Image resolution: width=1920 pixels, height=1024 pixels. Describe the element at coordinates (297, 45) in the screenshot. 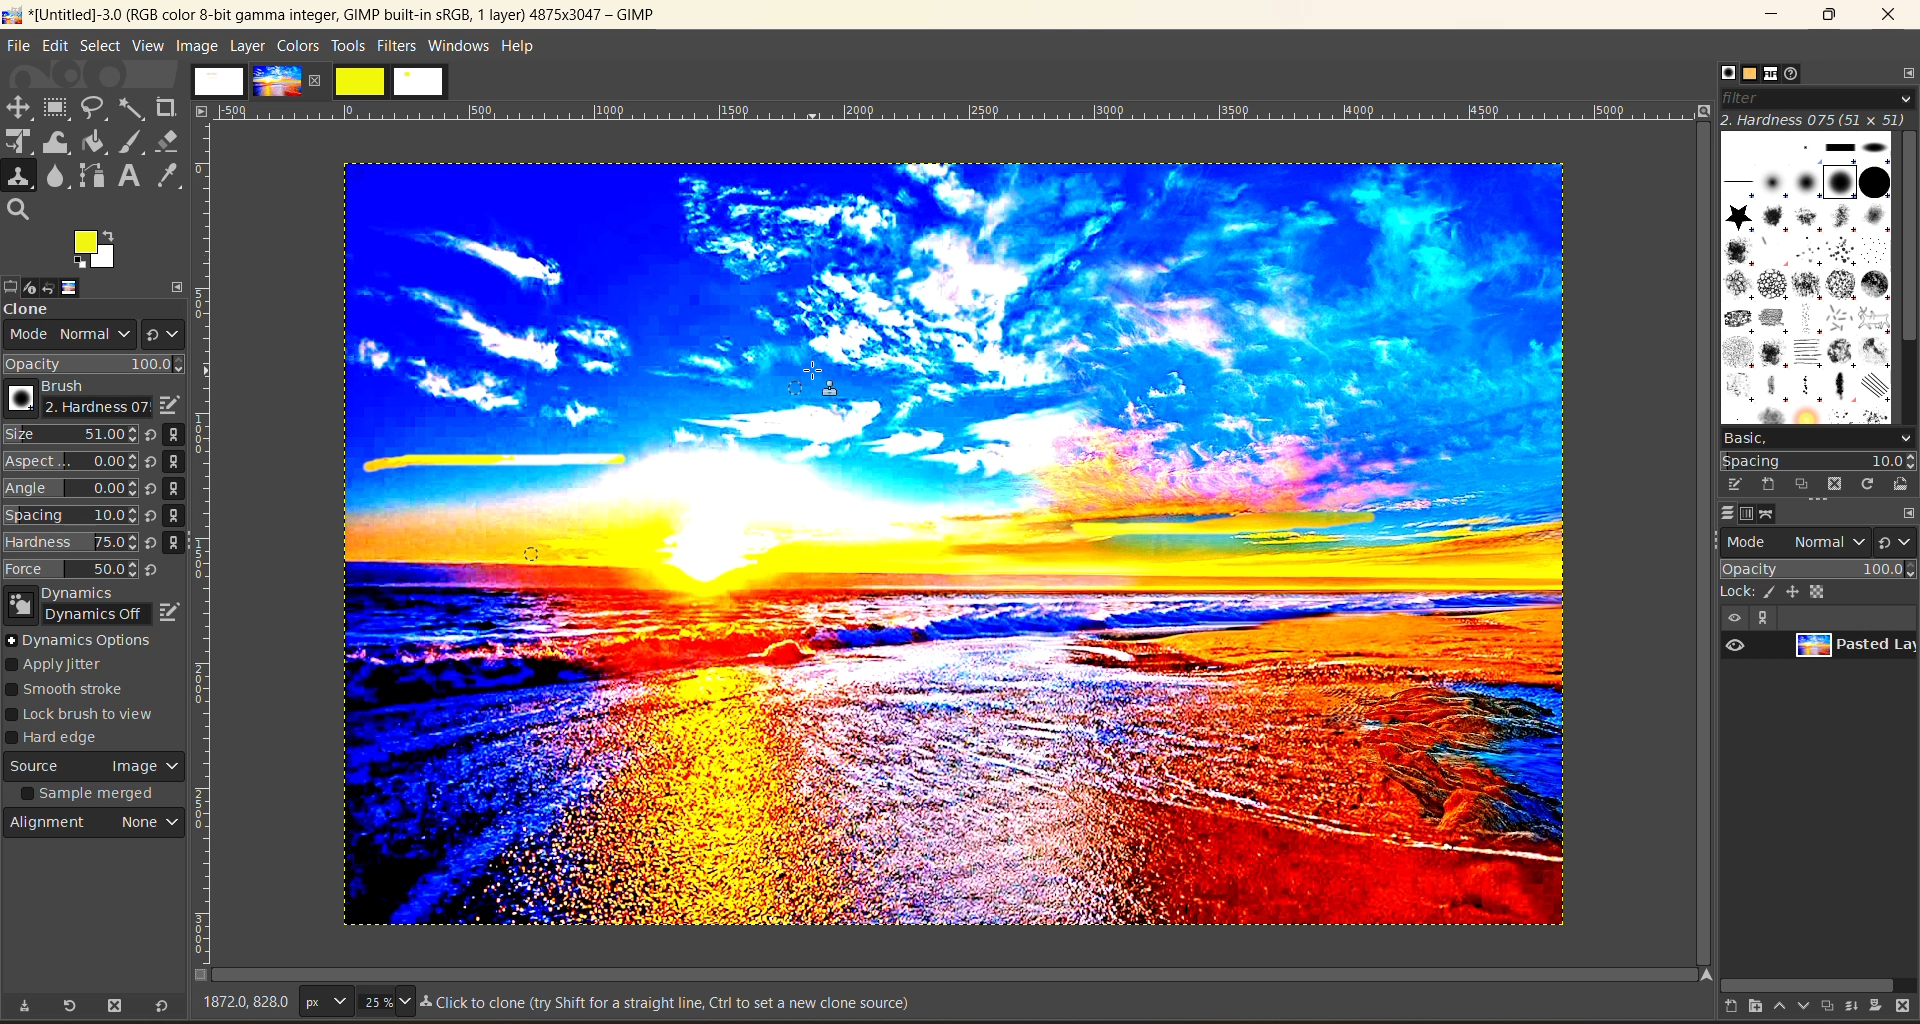

I see `colors` at that location.